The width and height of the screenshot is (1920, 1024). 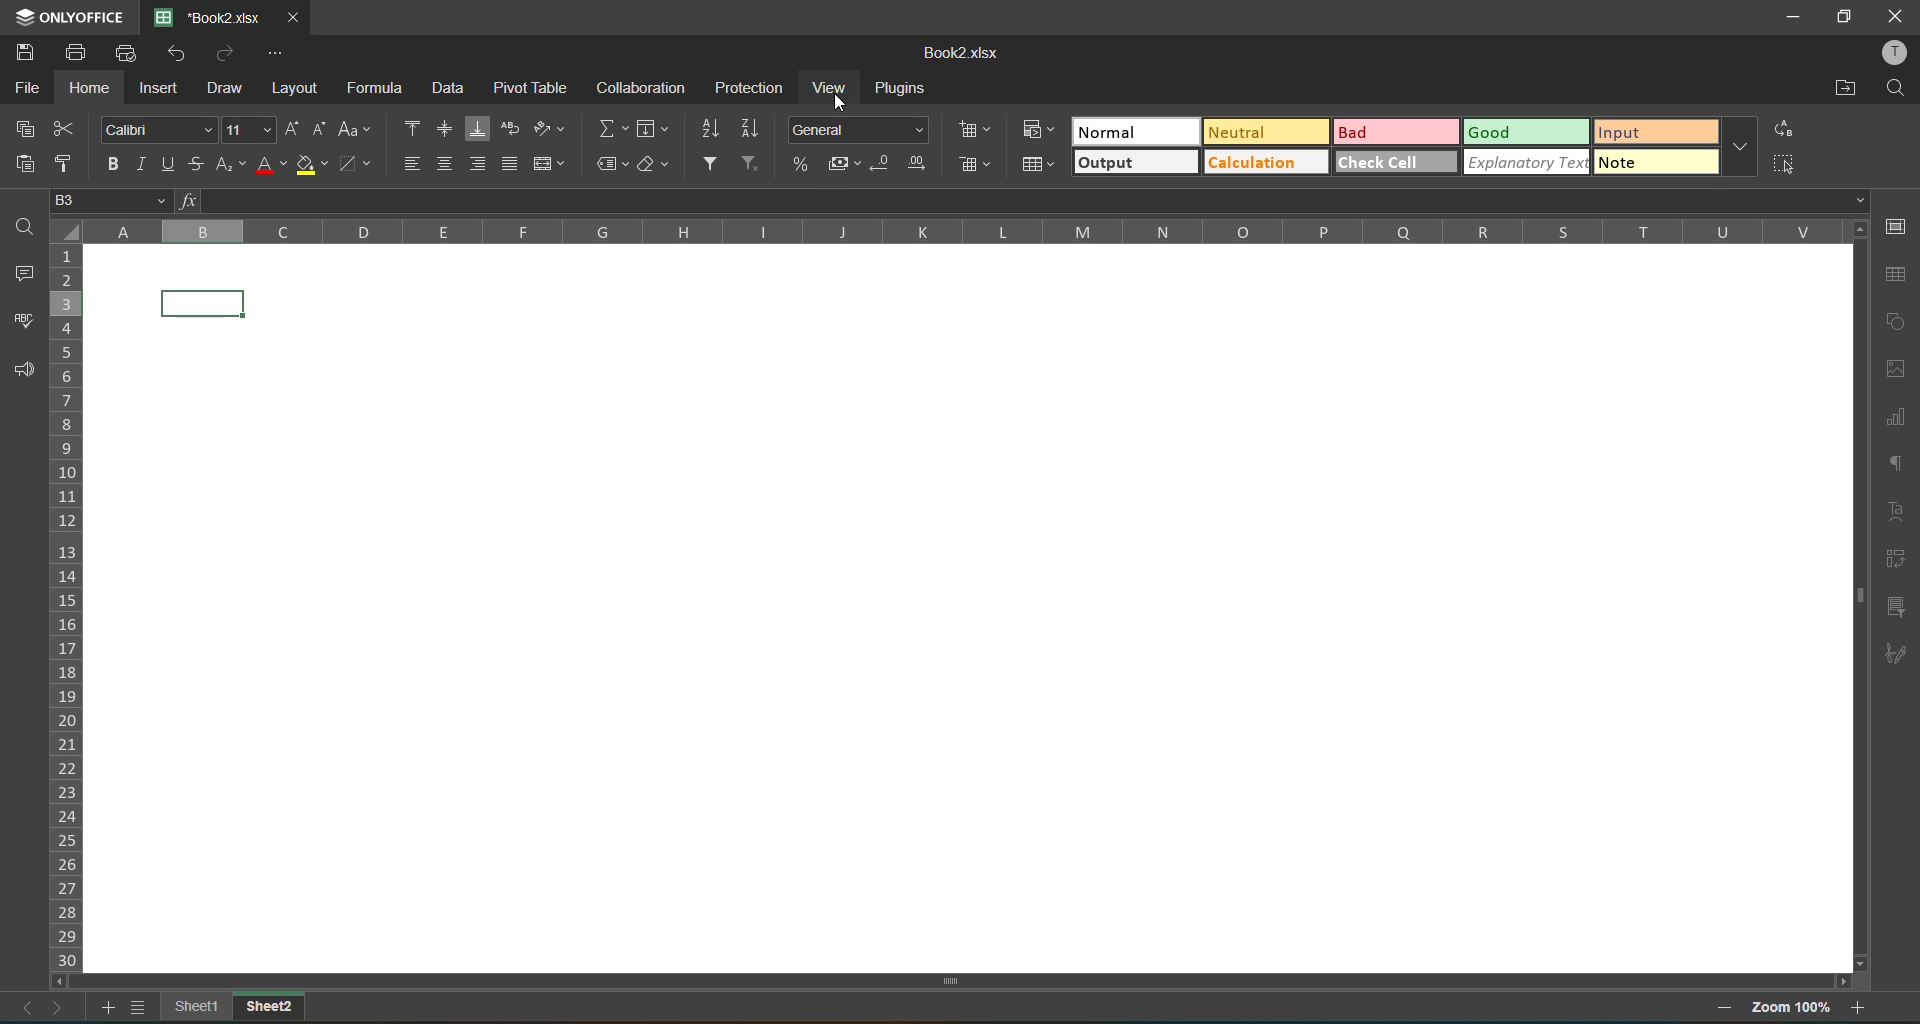 What do you see at coordinates (952, 982) in the screenshot?
I see `scrollbar` at bounding box center [952, 982].